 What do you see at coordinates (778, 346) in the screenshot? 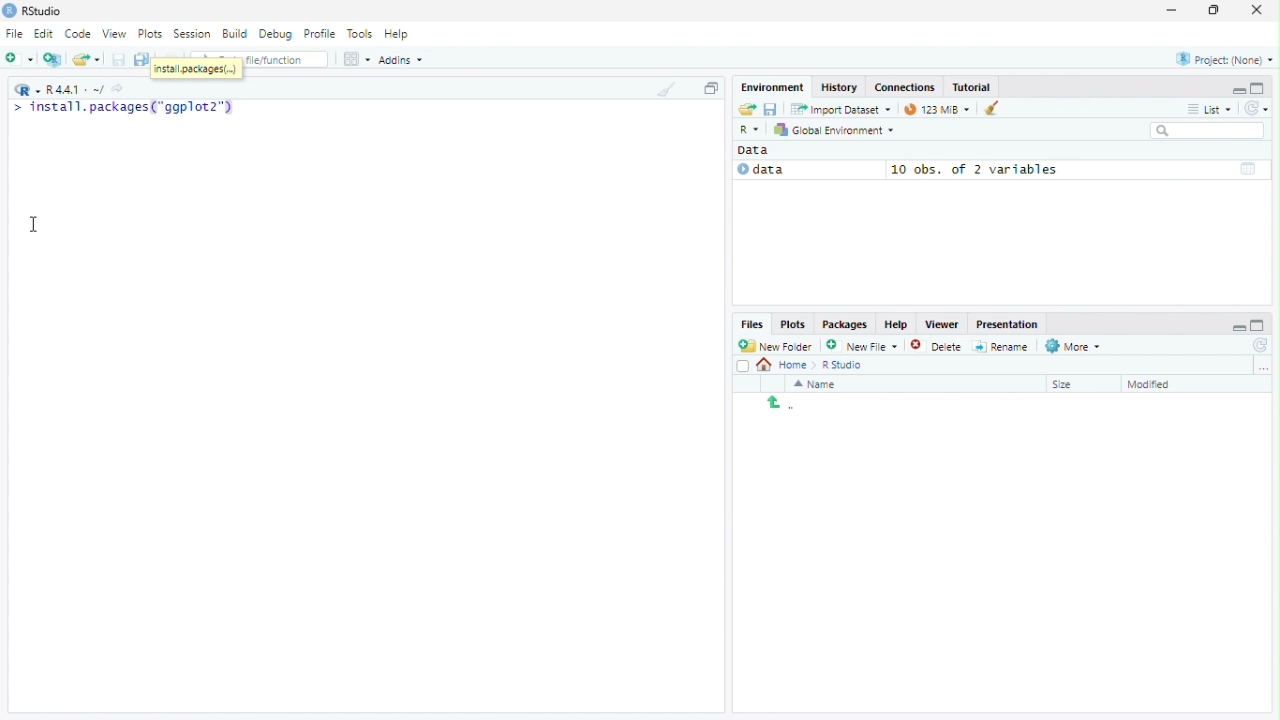
I see `New Folder` at bounding box center [778, 346].